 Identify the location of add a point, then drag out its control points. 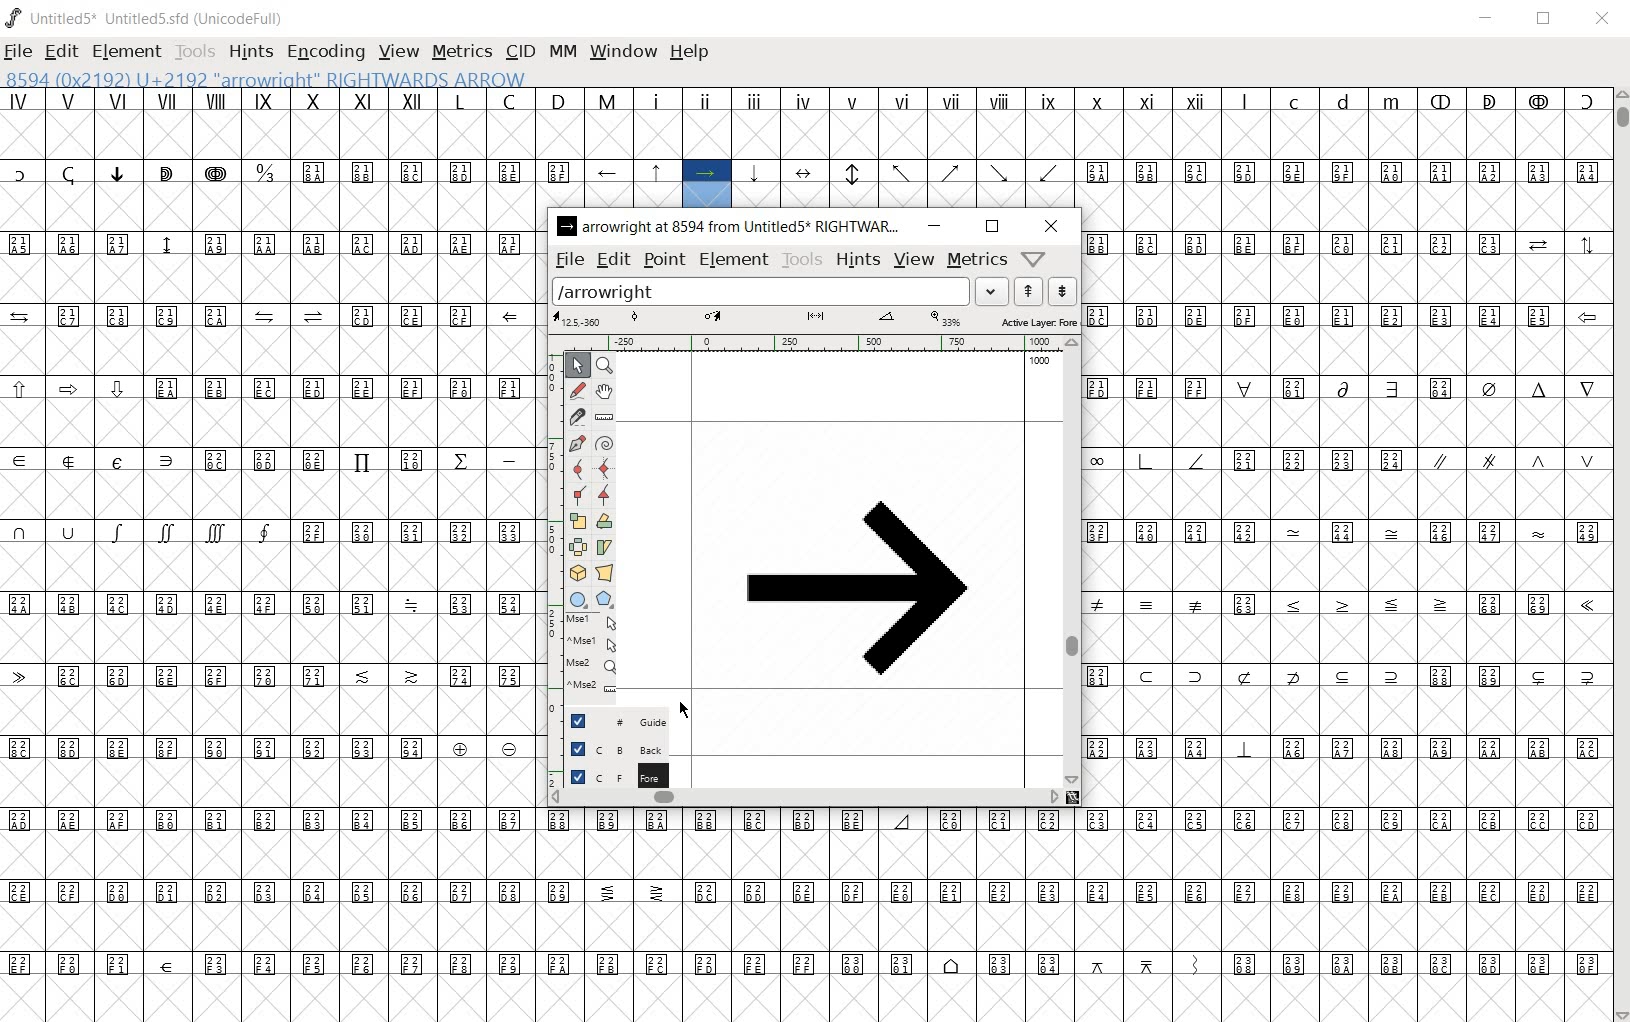
(576, 444).